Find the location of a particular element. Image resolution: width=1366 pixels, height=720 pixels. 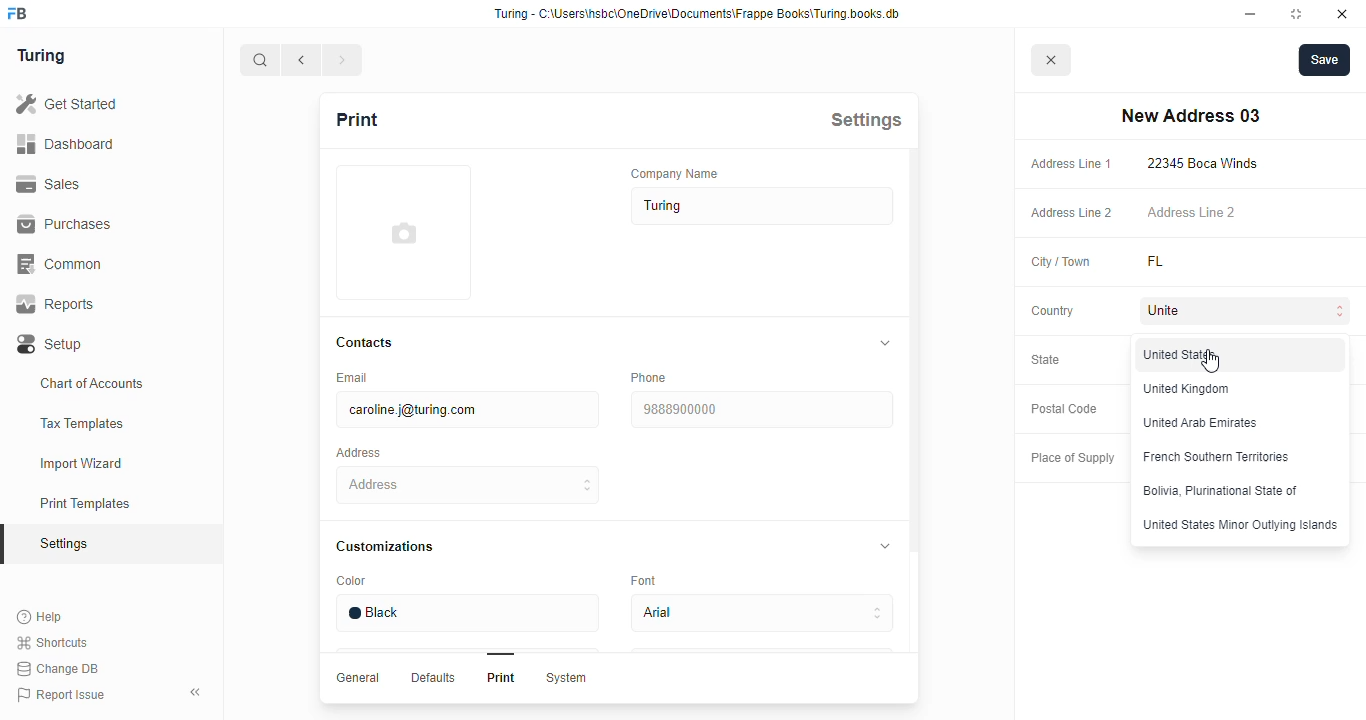

United States Minor Outlying Islands is located at coordinates (1239, 524).